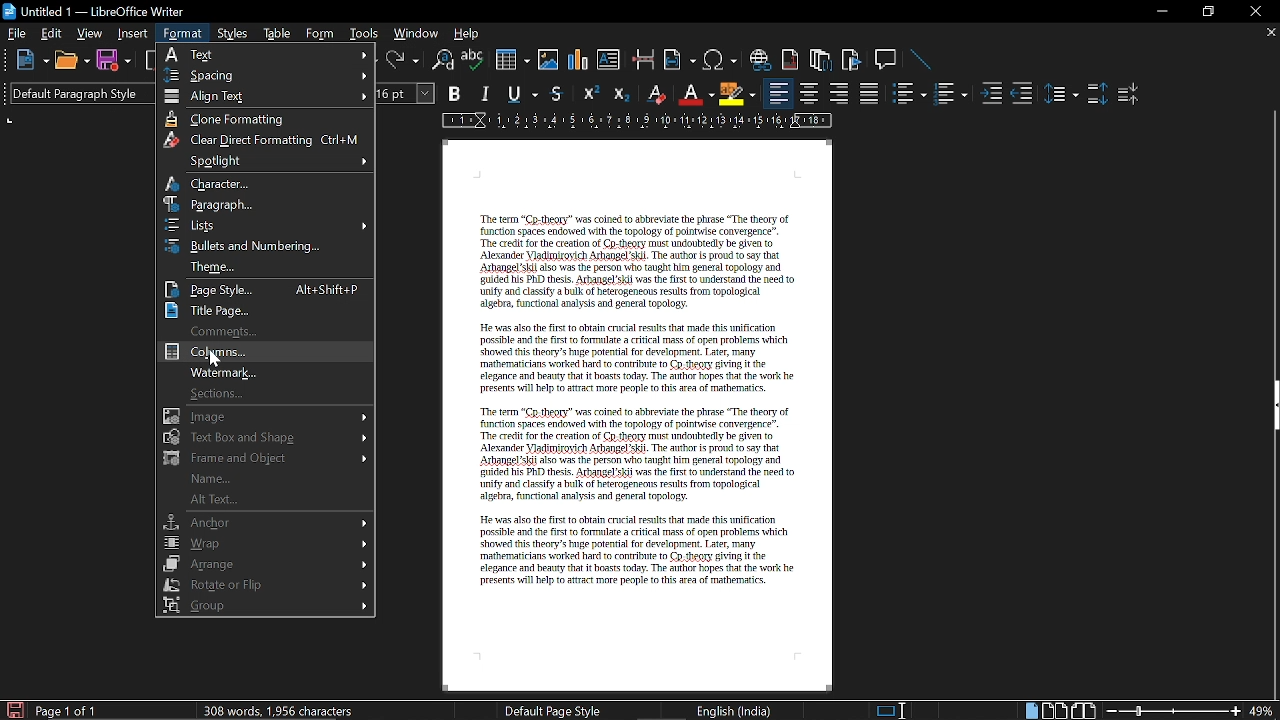 This screenshot has width=1280, height=720. Describe the element at coordinates (77, 96) in the screenshot. I see `Default: Paragraph style` at that location.